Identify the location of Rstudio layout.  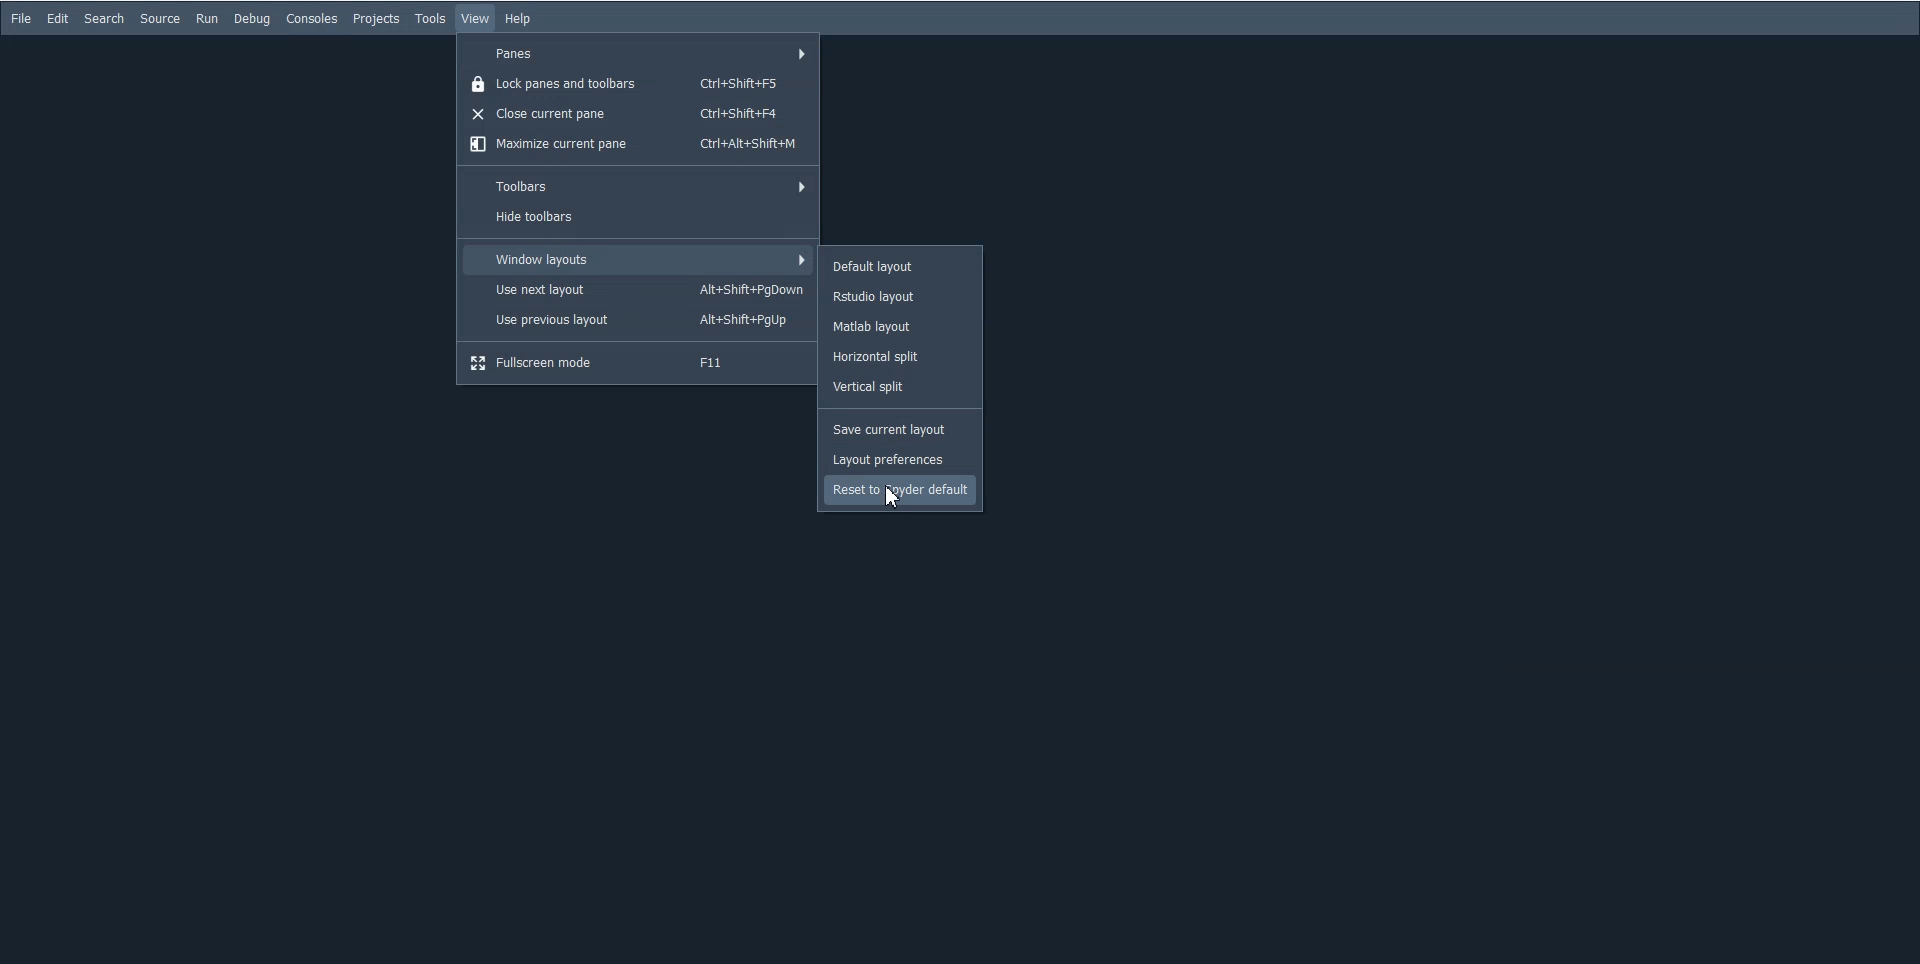
(901, 294).